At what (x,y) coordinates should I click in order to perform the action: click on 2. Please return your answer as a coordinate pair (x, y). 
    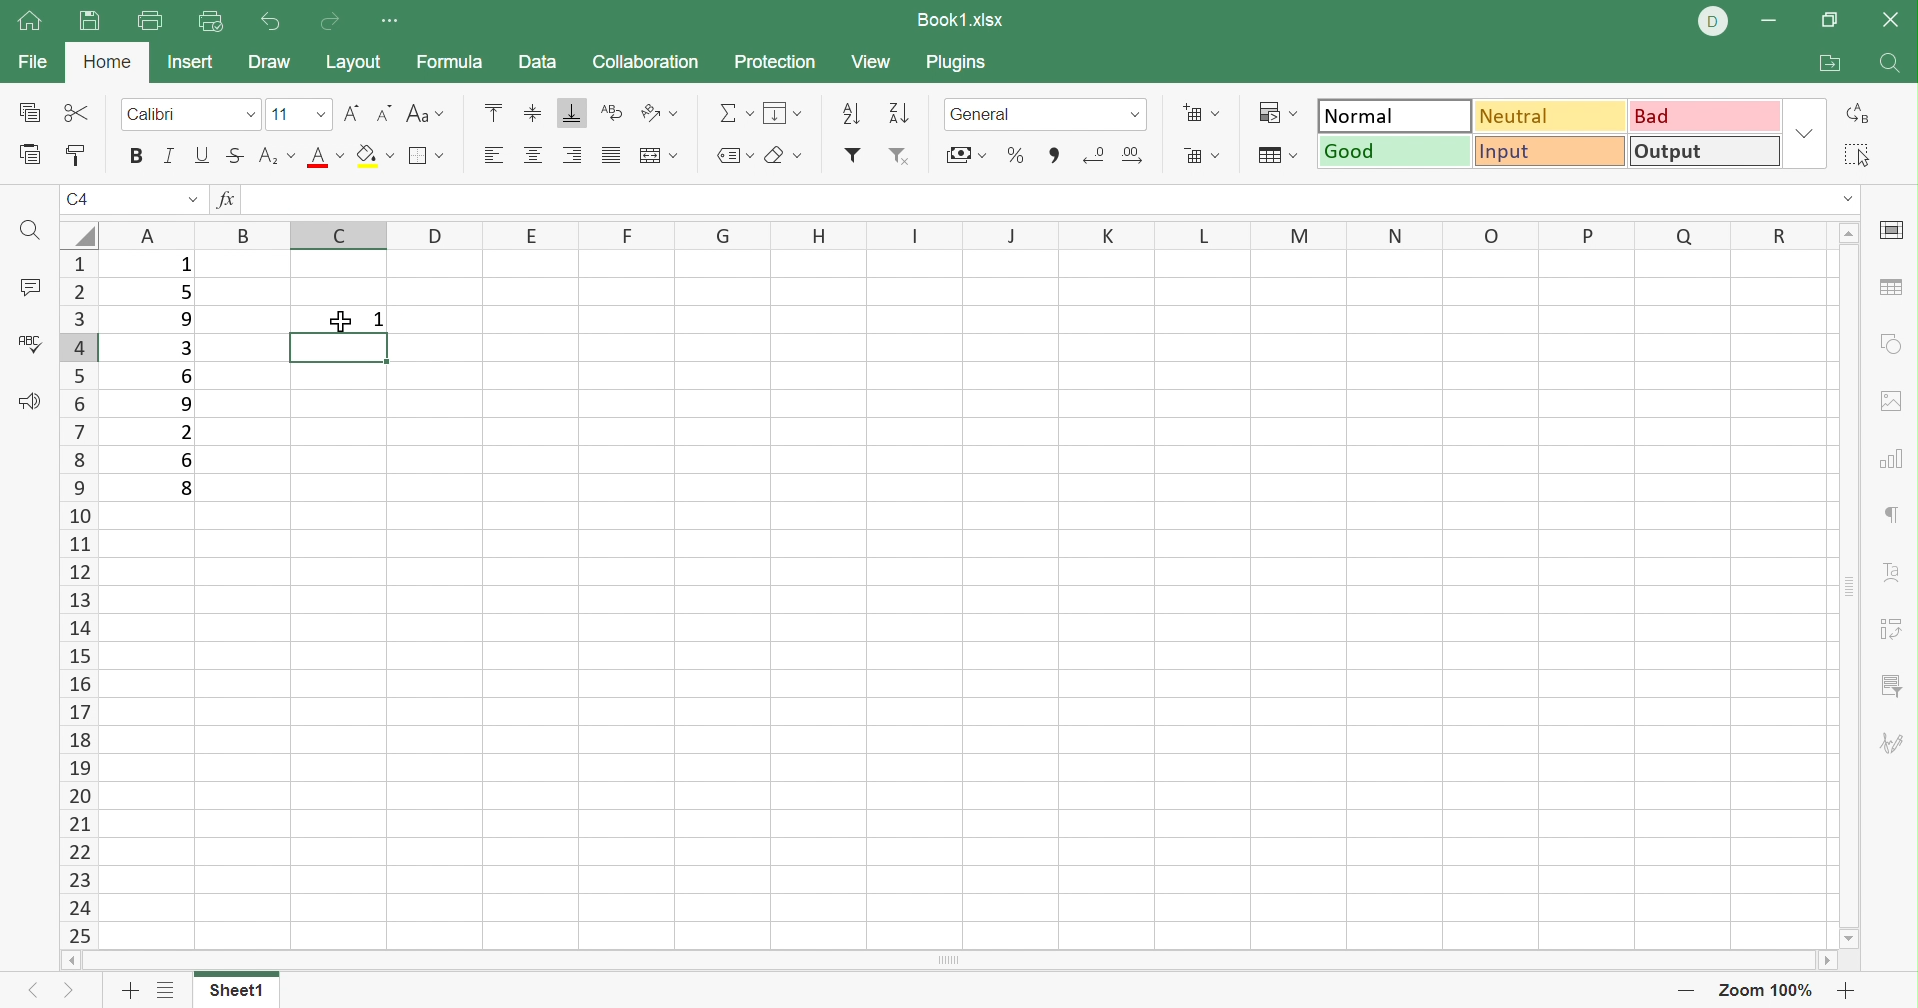
    Looking at the image, I should click on (186, 432).